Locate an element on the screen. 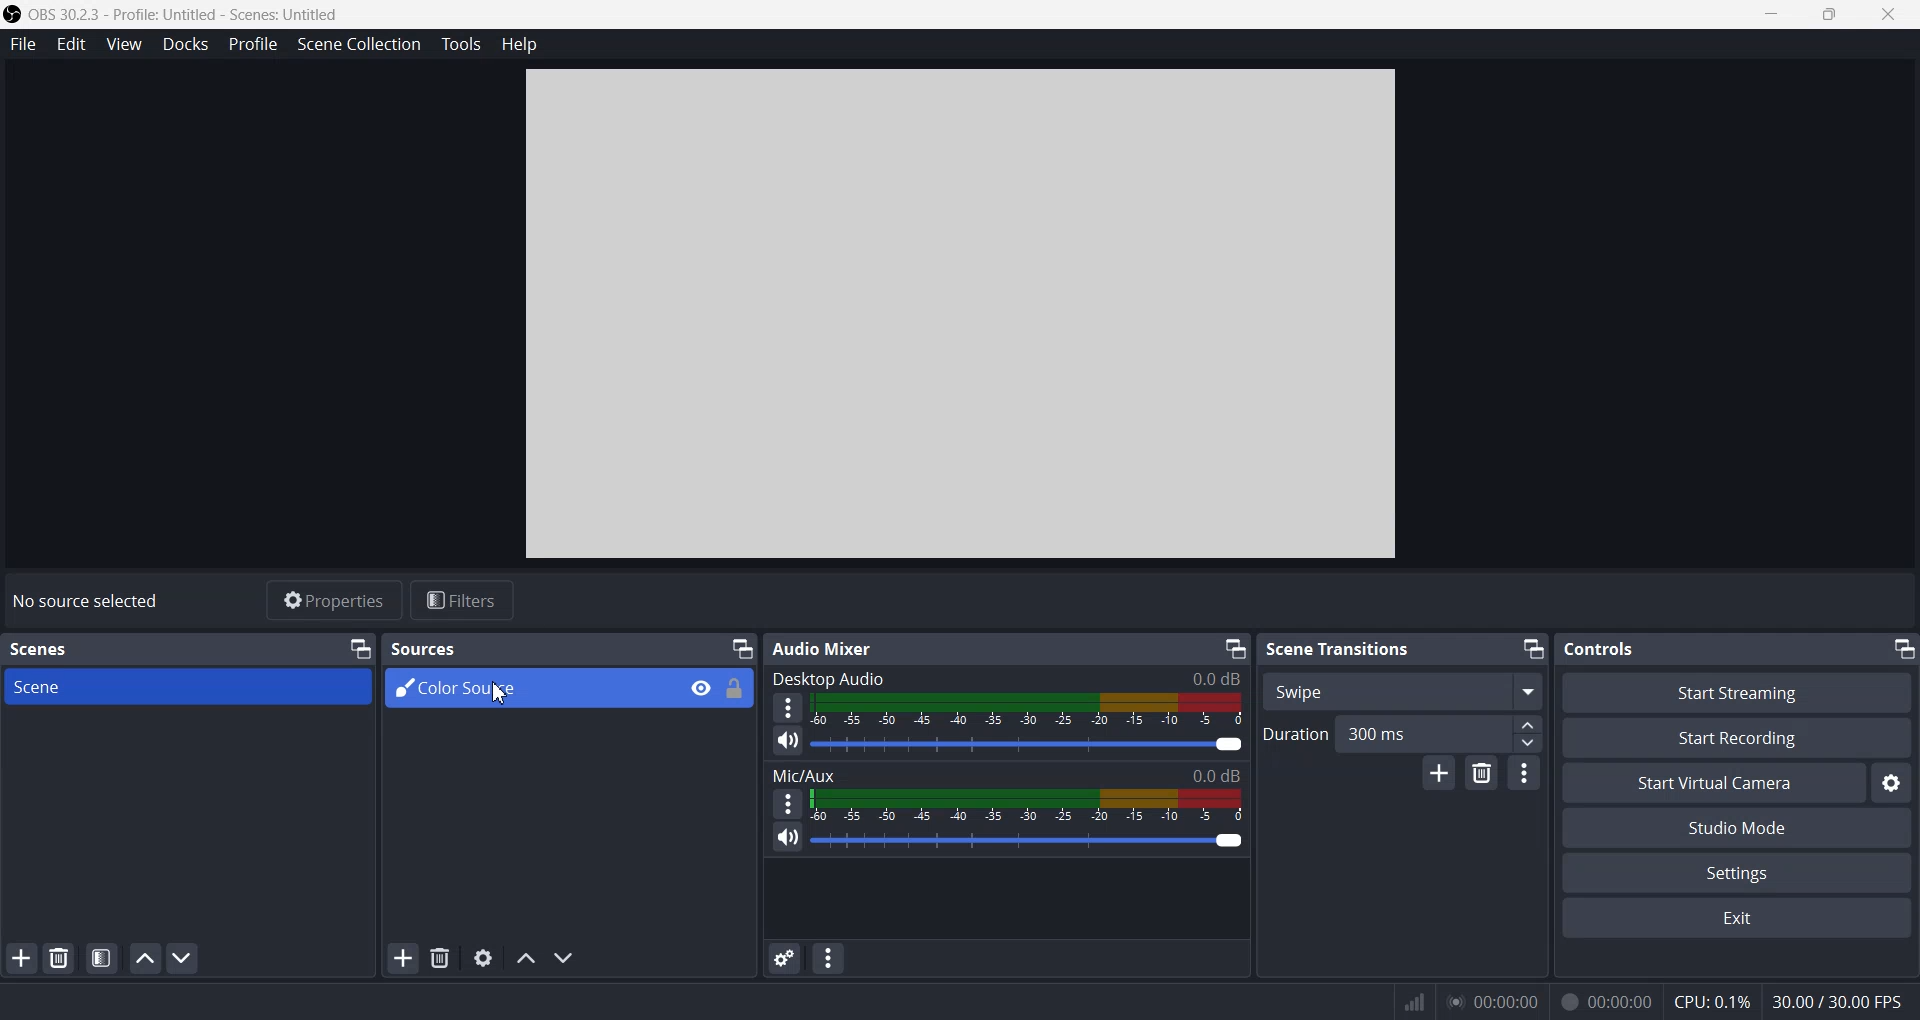 The width and height of the screenshot is (1920, 1020). Move Source Down is located at coordinates (566, 958).